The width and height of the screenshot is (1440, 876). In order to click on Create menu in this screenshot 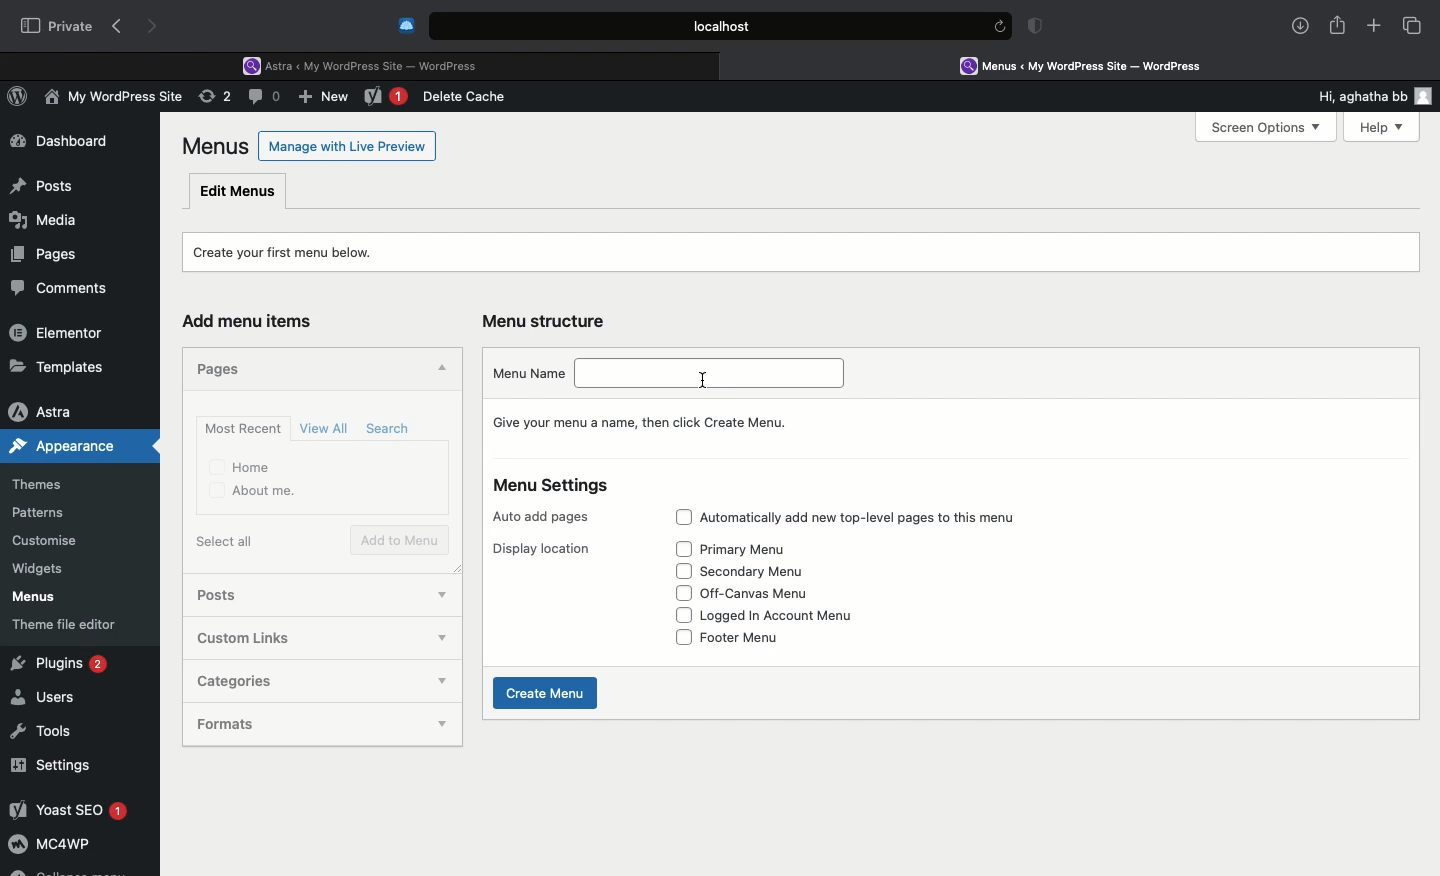, I will do `click(548, 693)`.